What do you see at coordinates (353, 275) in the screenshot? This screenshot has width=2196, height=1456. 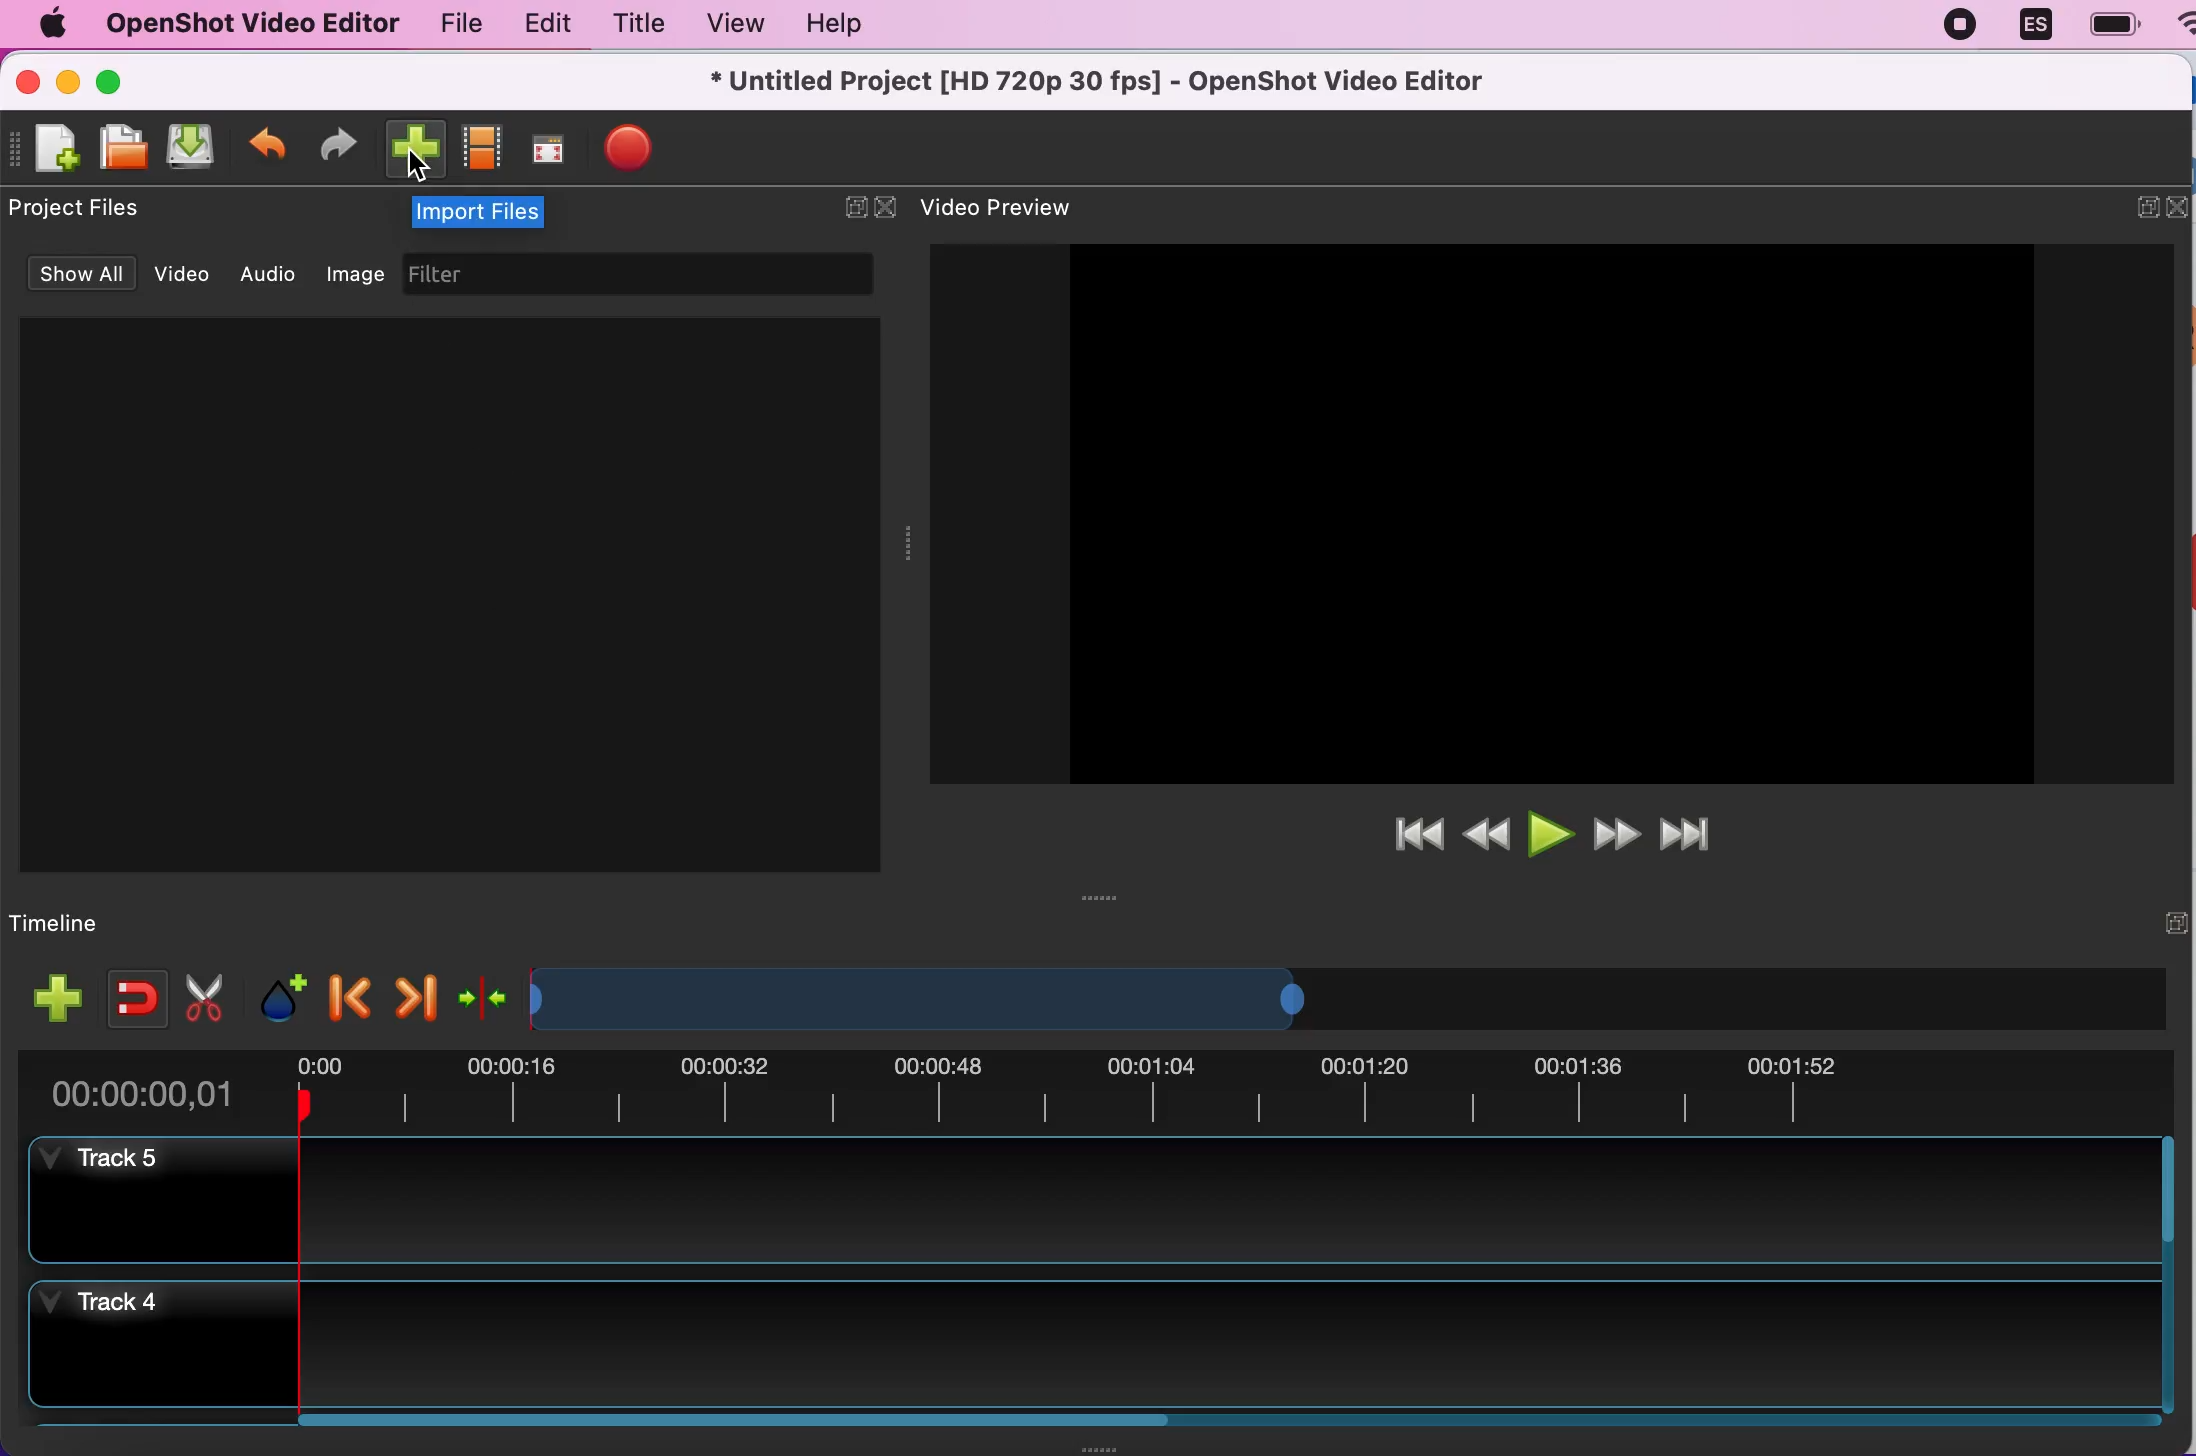 I see `image` at bounding box center [353, 275].